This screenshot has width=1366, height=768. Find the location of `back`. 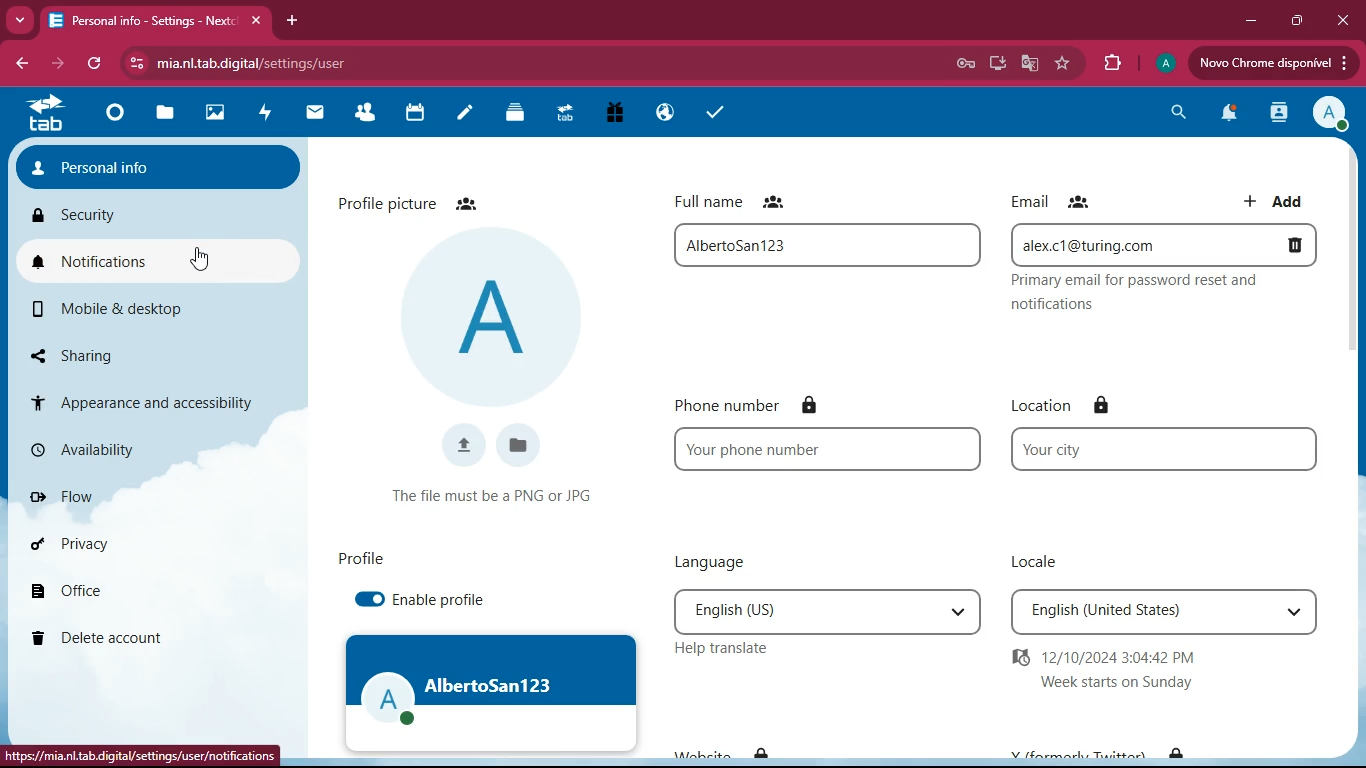

back is located at coordinates (20, 61).